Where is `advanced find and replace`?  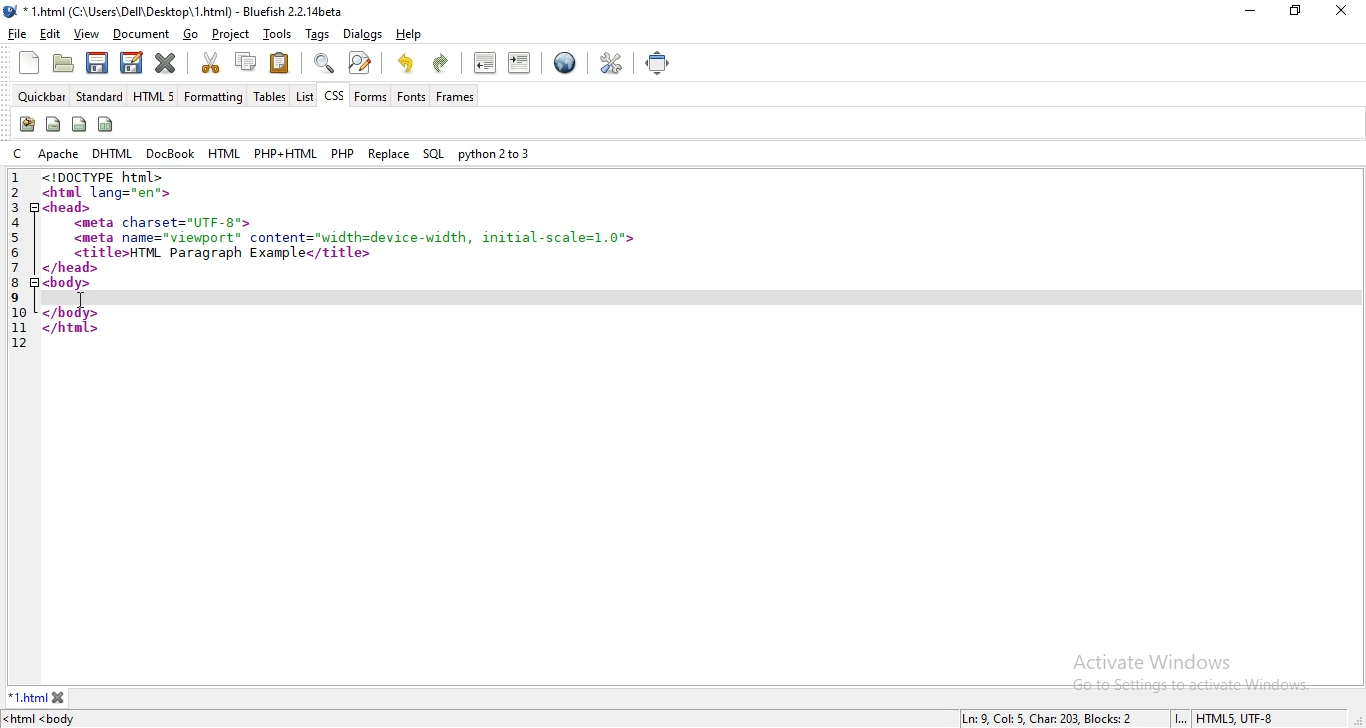
advanced find and replace is located at coordinates (362, 63).